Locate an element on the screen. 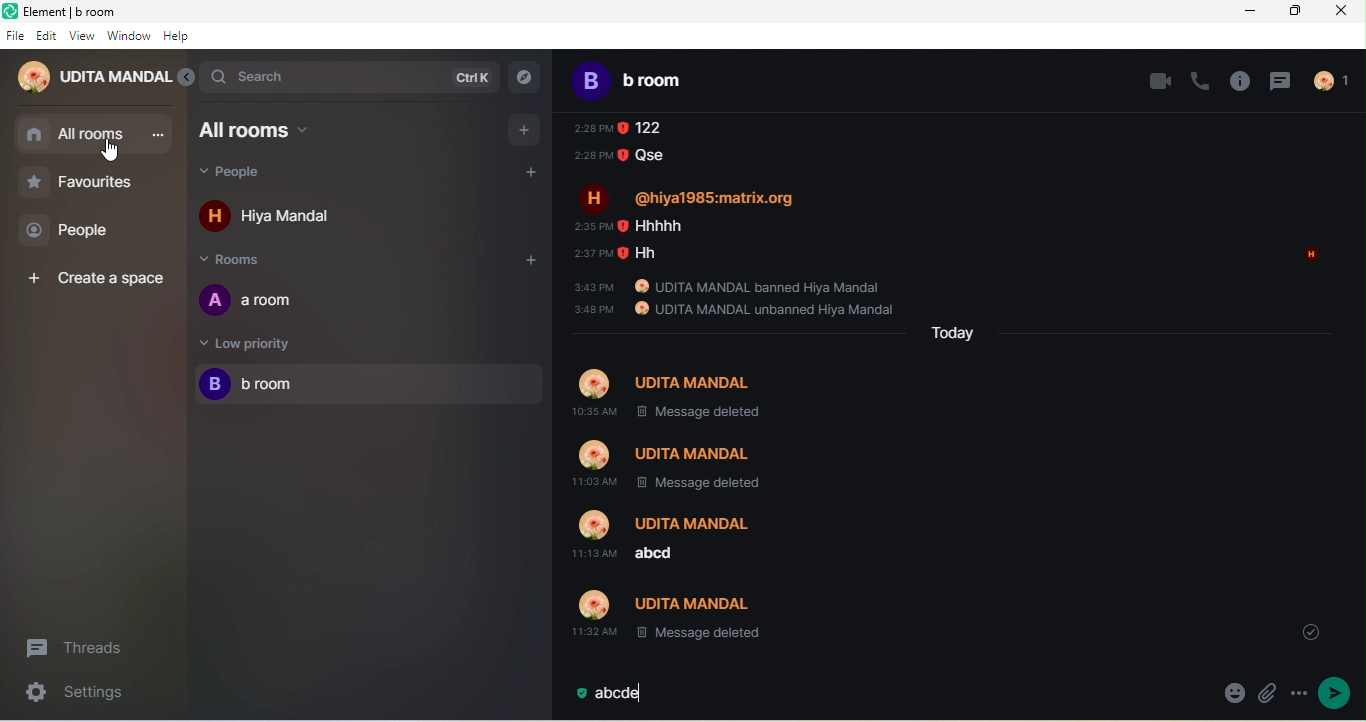 The image size is (1366, 722). people is located at coordinates (80, 230).